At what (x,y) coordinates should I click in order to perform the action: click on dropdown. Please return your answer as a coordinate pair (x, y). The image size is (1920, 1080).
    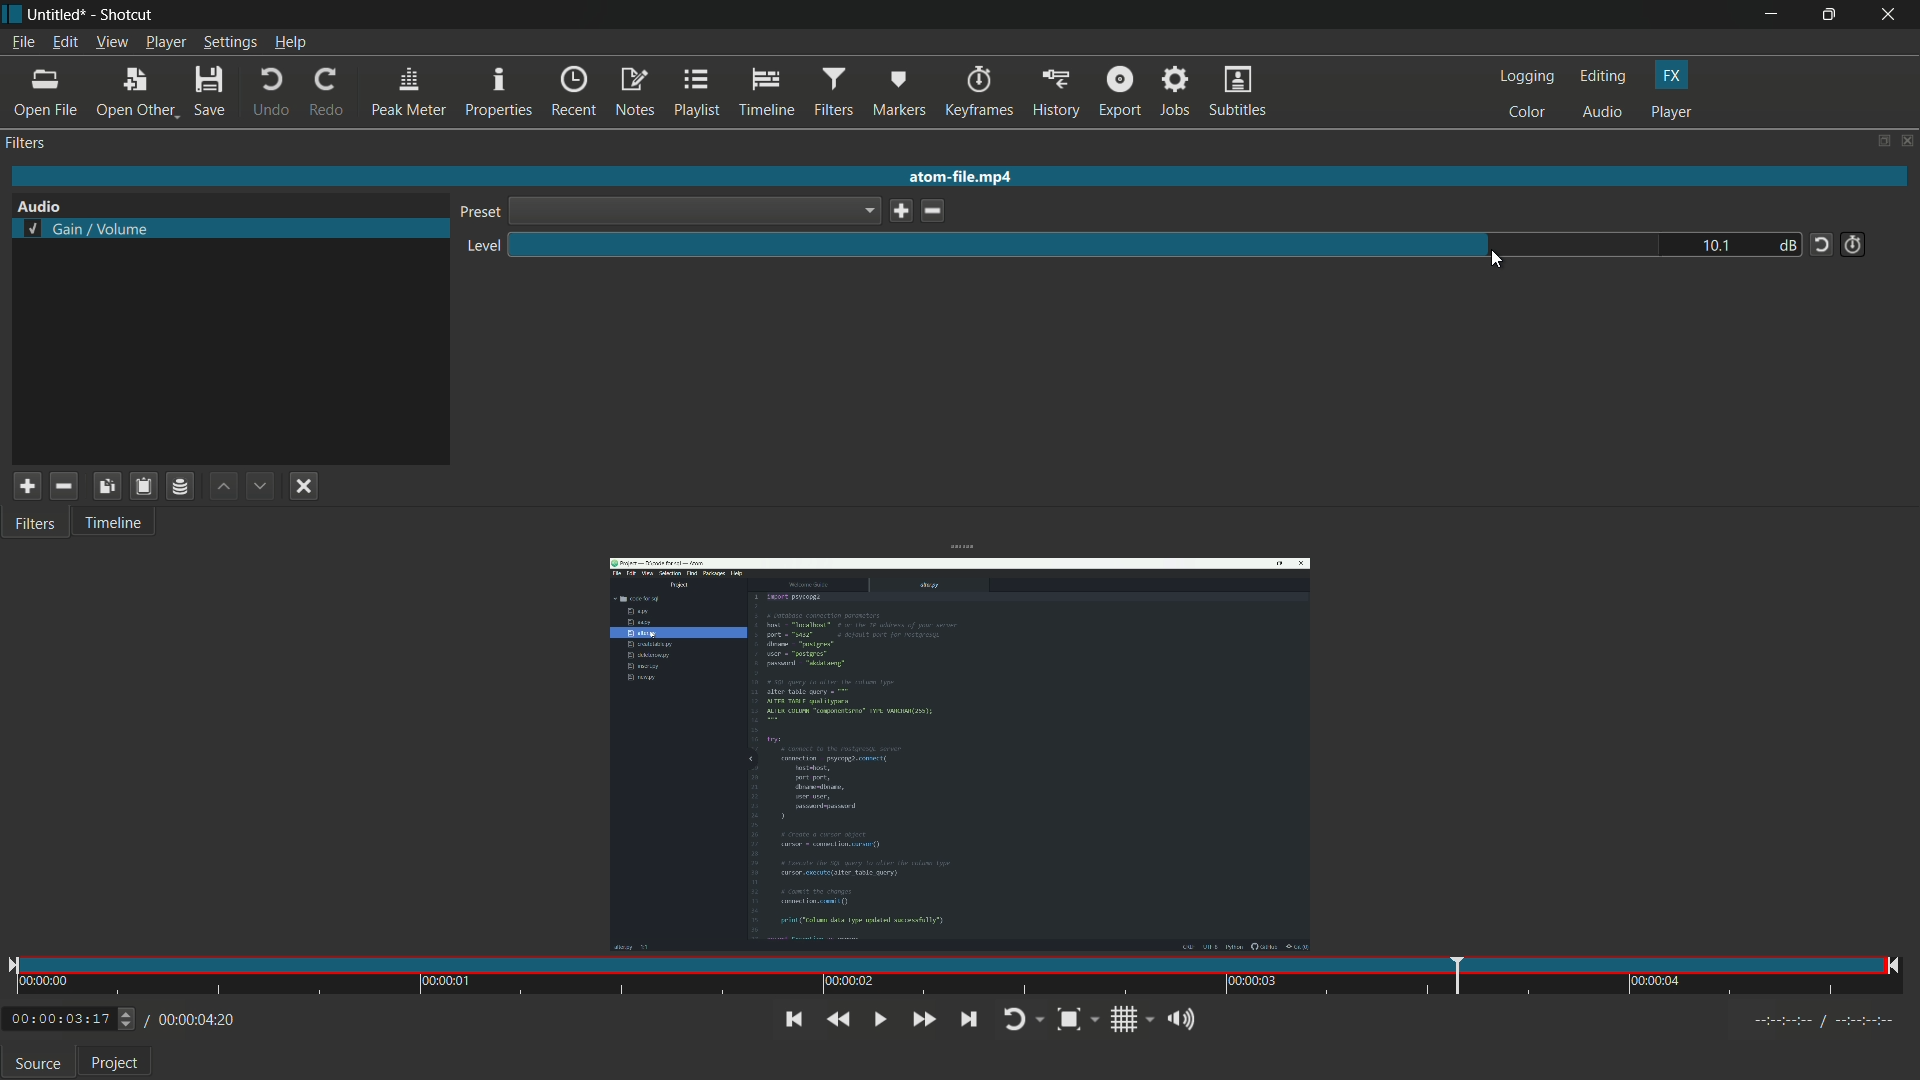
    Looking at the image, I should click on (693, 211).